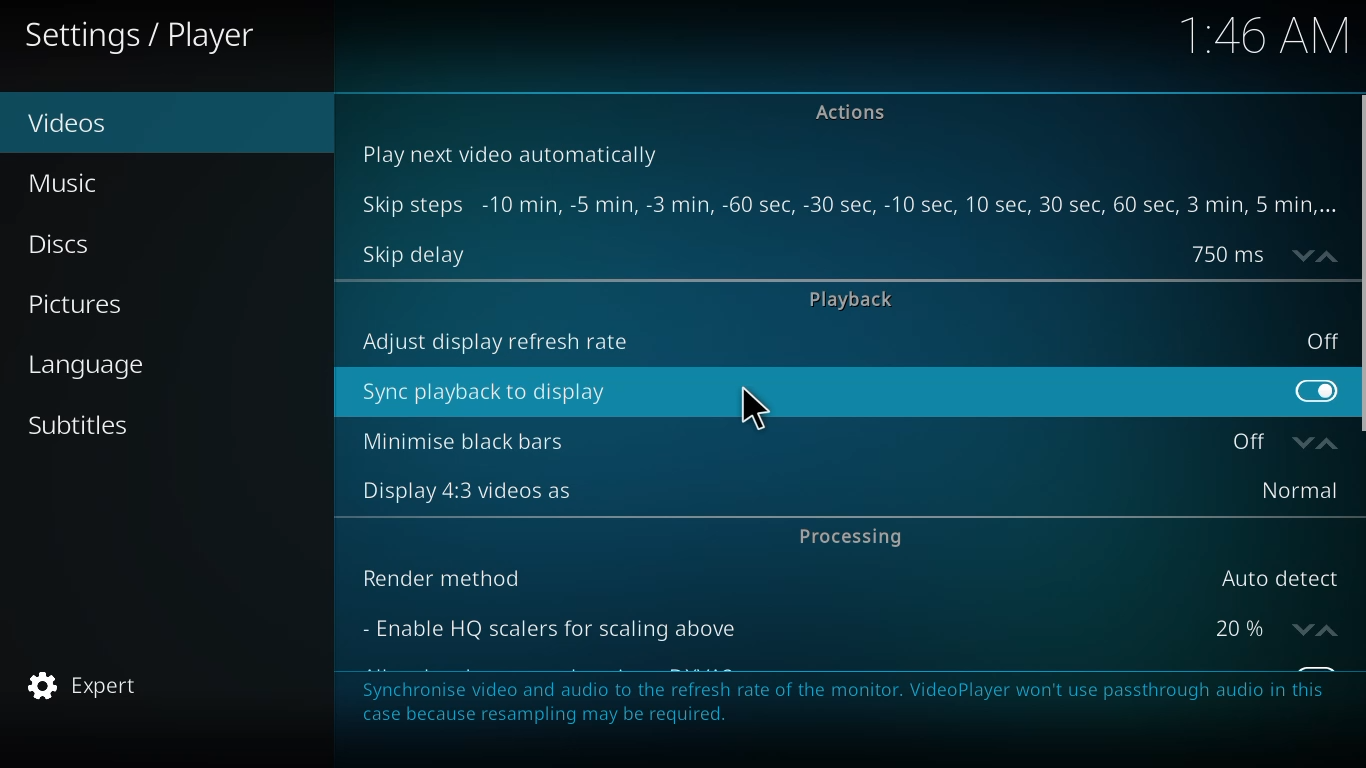 The height and width of the screenshot is (768, 1366). Describe the element at coordinates (481, 395) in the screenshot. I see `sync playback to display` at that location.